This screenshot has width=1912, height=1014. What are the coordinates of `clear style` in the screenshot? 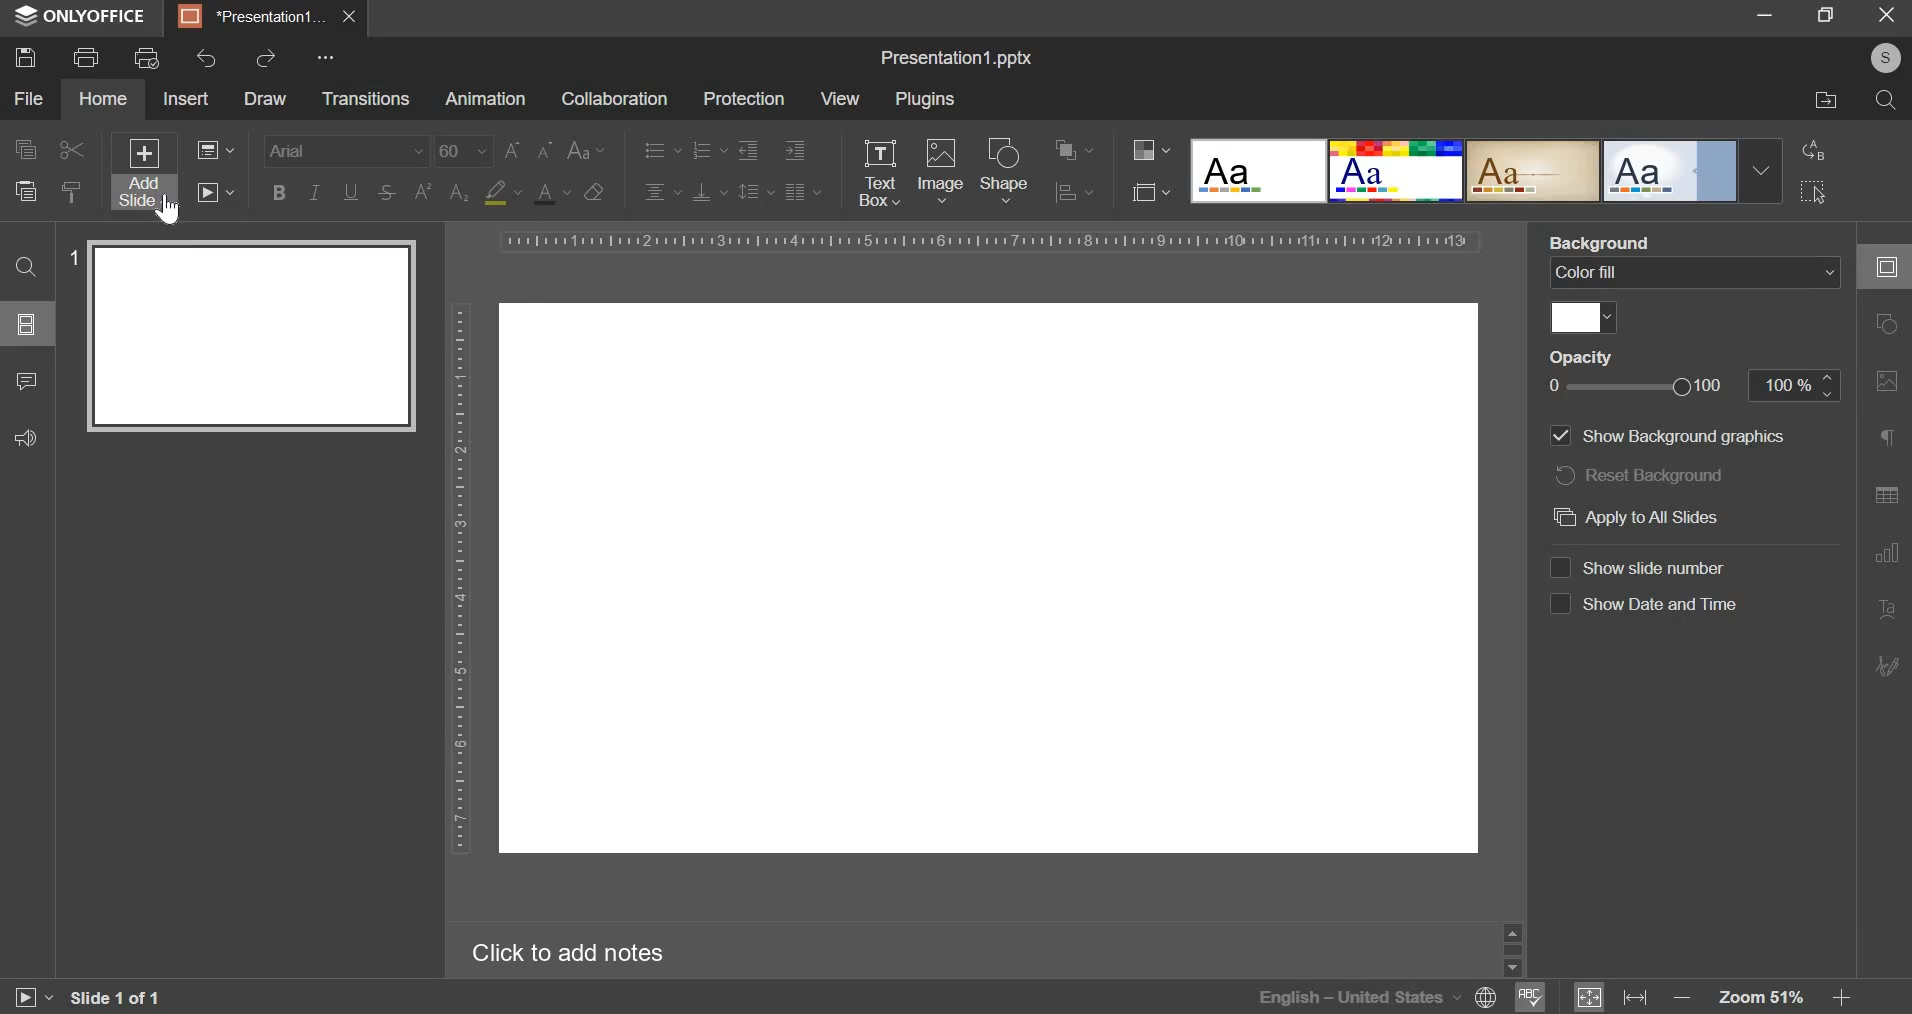 It's located at (594, 191).